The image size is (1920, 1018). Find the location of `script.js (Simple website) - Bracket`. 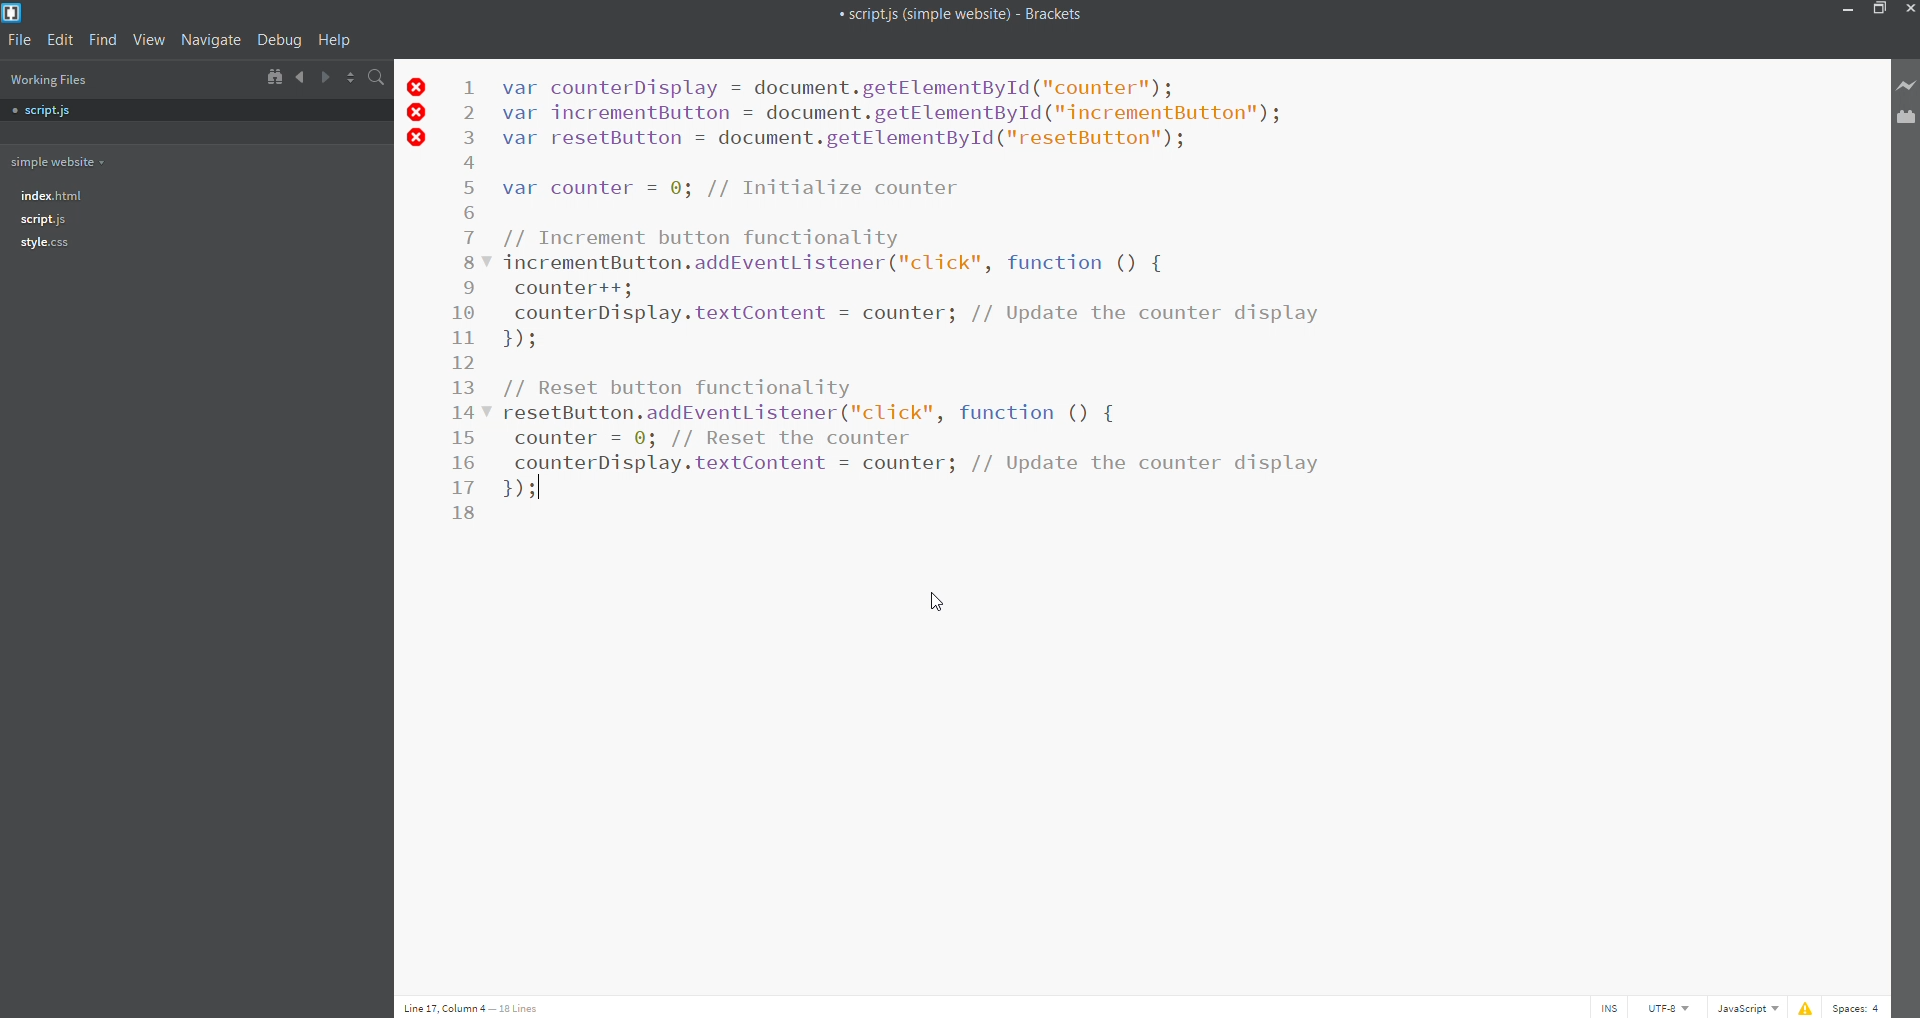

script.js (Simple website) - Bracket is located at coordinates (962, 13).